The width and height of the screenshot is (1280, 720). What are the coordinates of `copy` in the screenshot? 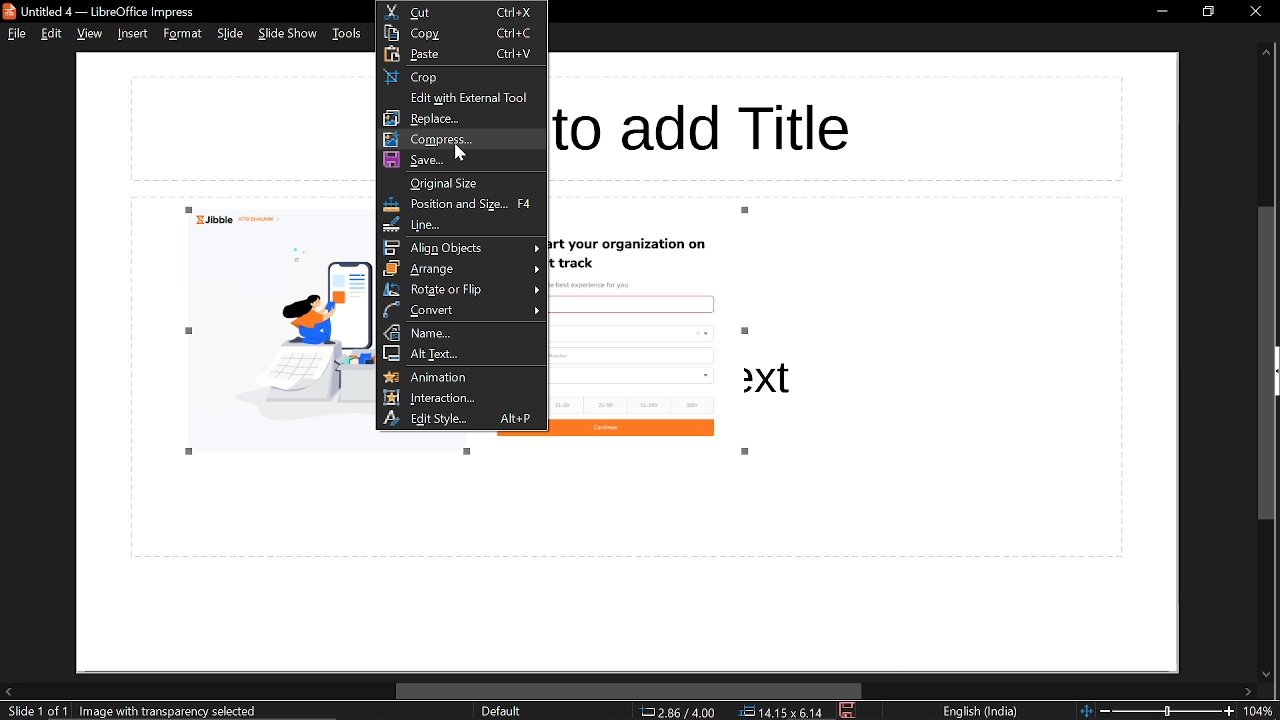 It's located at (463, 33).